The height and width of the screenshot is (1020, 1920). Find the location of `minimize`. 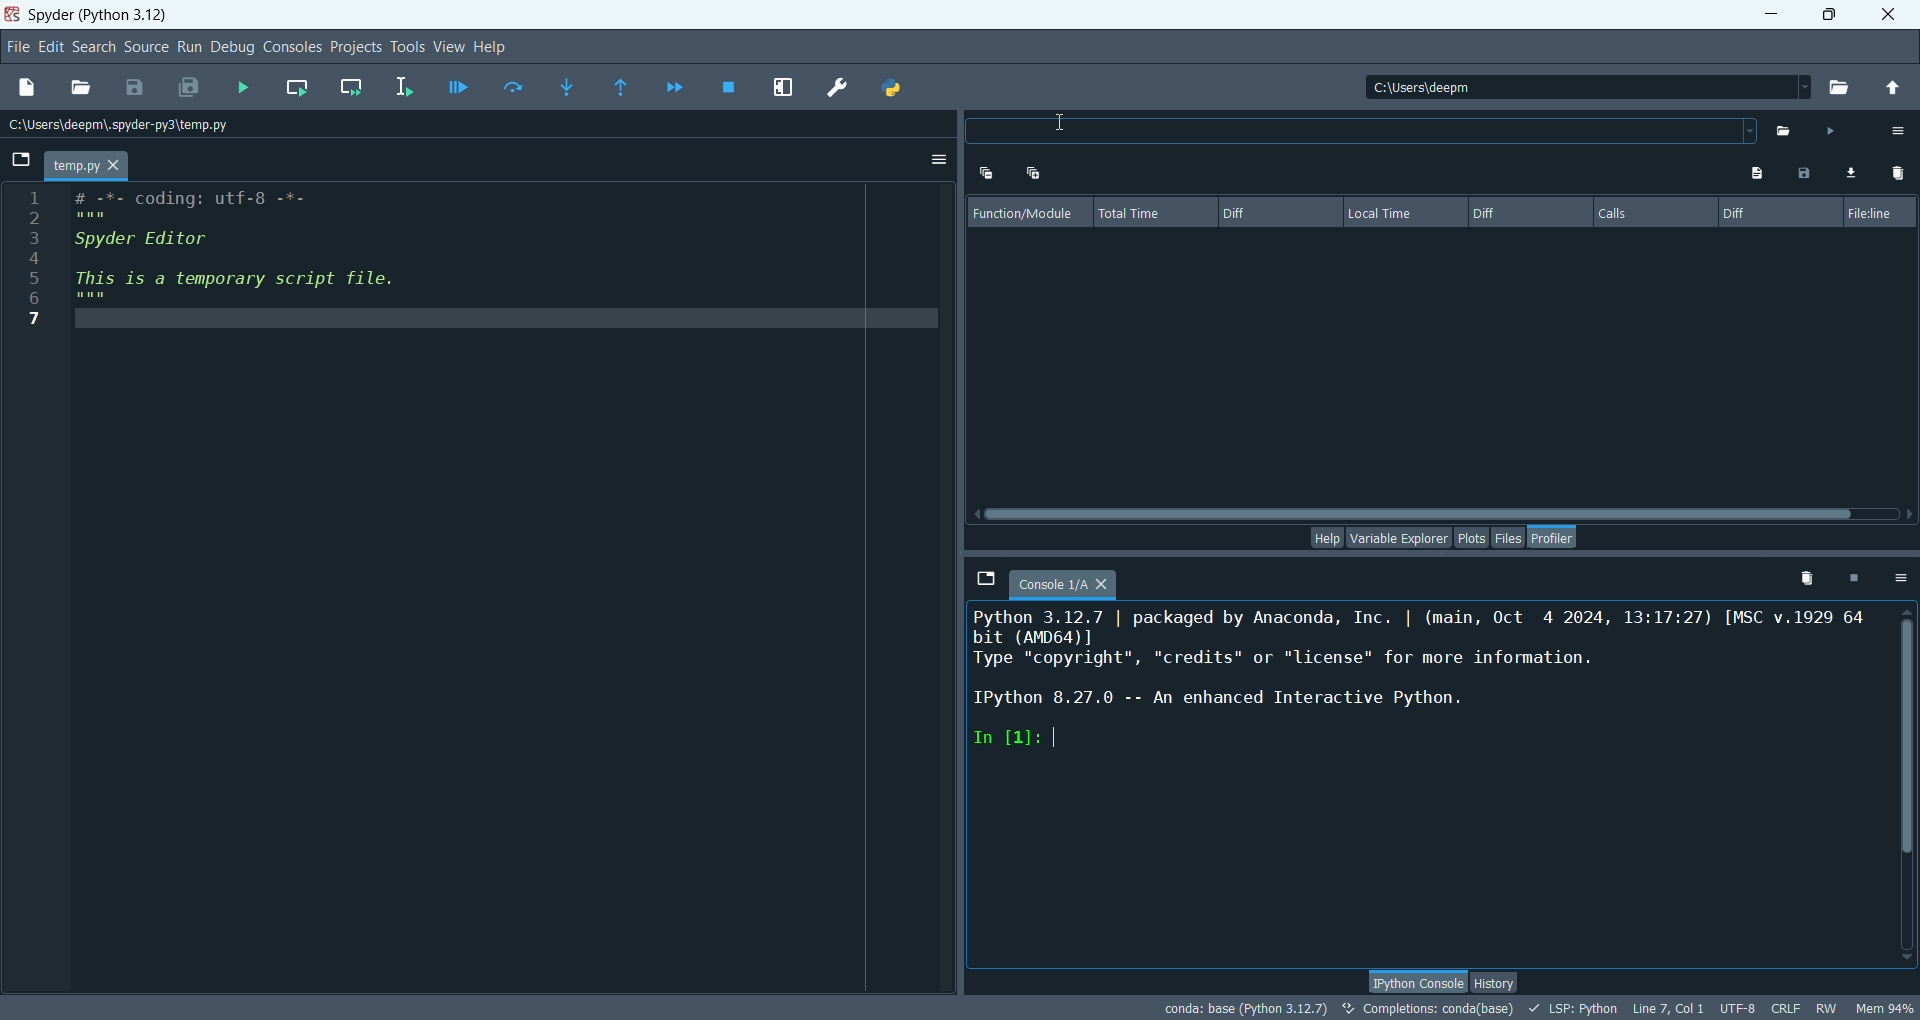

minimize is located at coordinates (1777, 12).